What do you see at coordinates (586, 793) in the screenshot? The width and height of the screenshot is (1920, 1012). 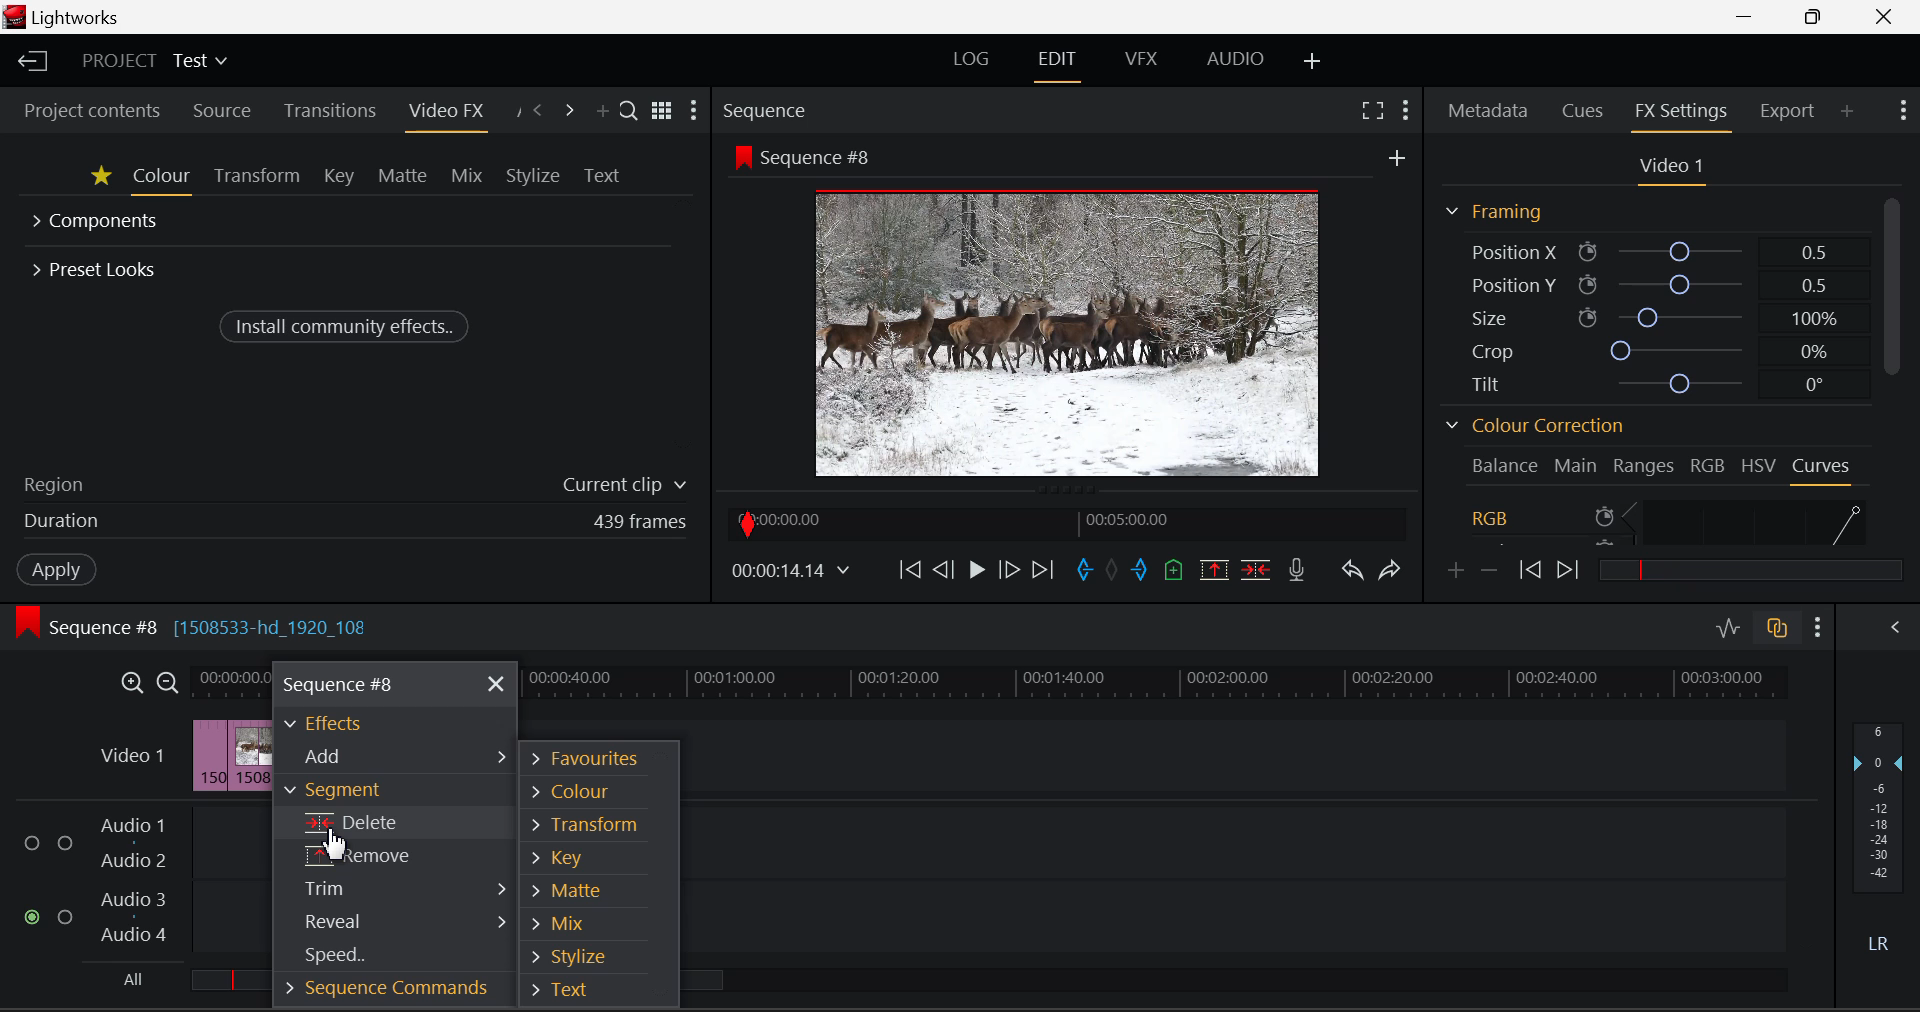 I see `Colour` at bounding box center [586, 793].